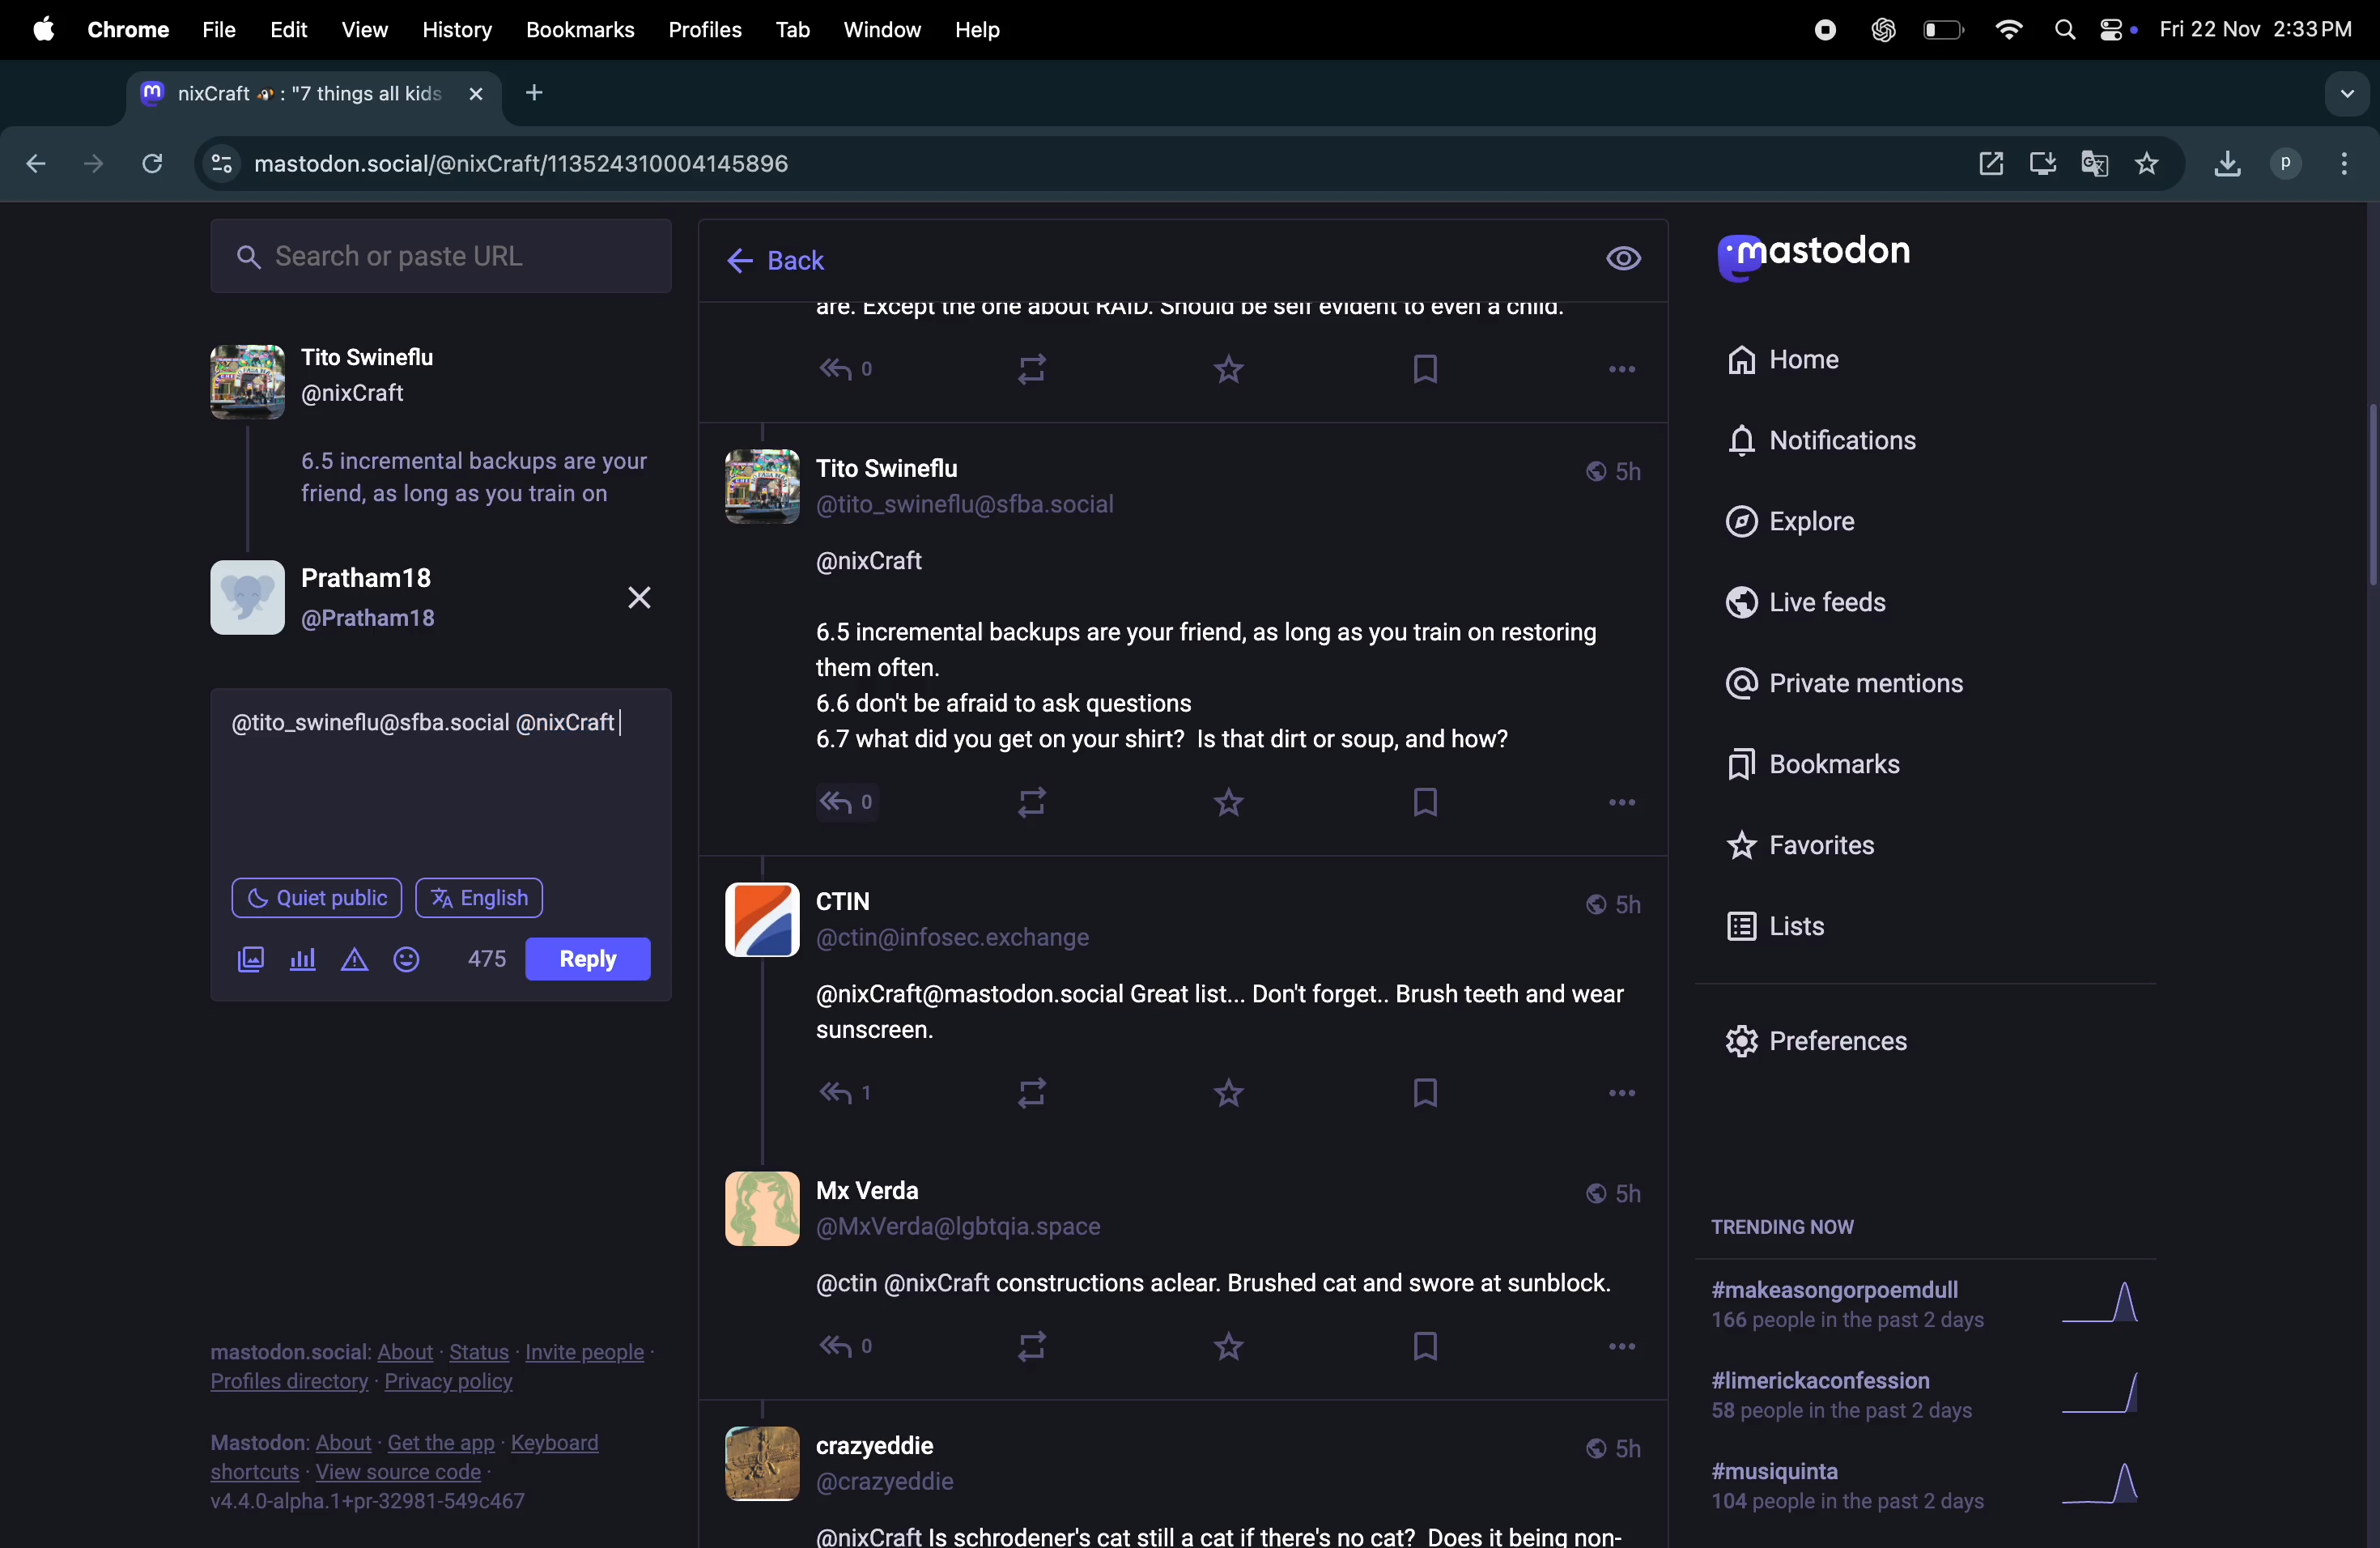 The image size is (2380, 1548). Describe the element at coordinates (1614, 1093) in the screenshot. I see `Options` at that location.